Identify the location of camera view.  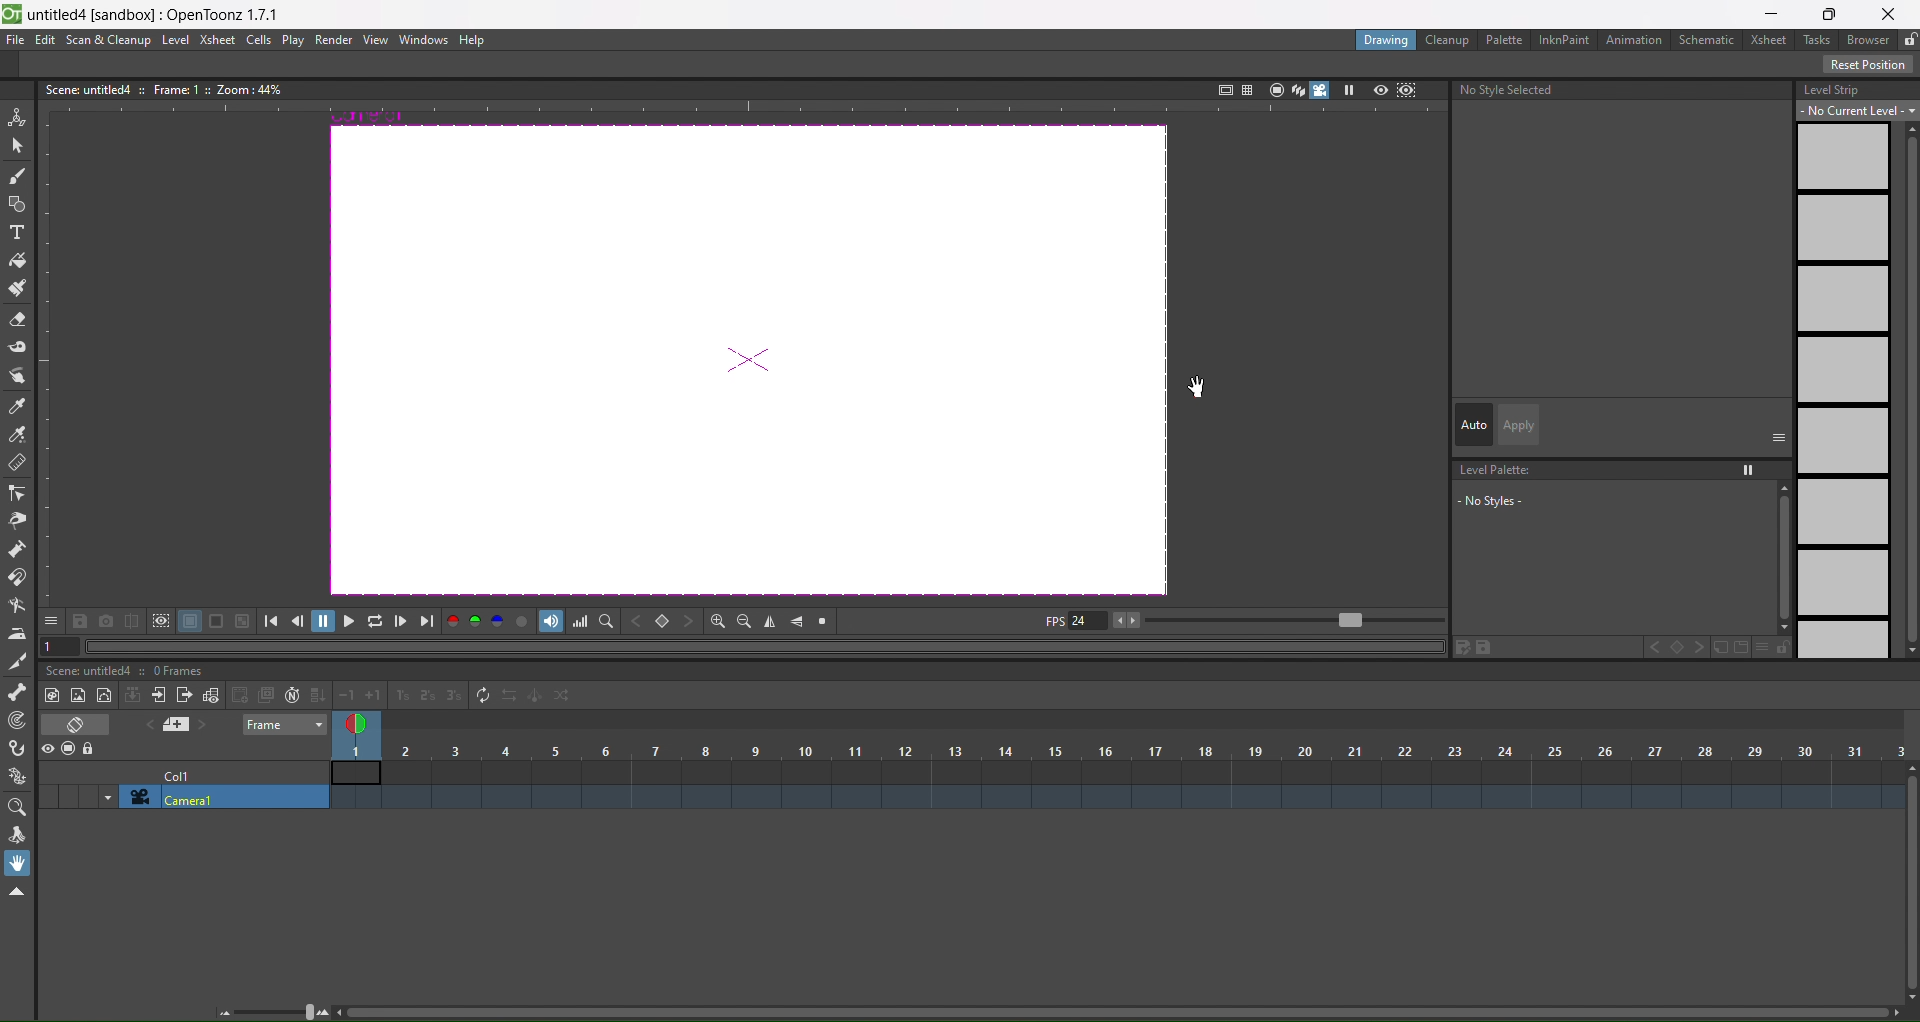
(1309, 90).